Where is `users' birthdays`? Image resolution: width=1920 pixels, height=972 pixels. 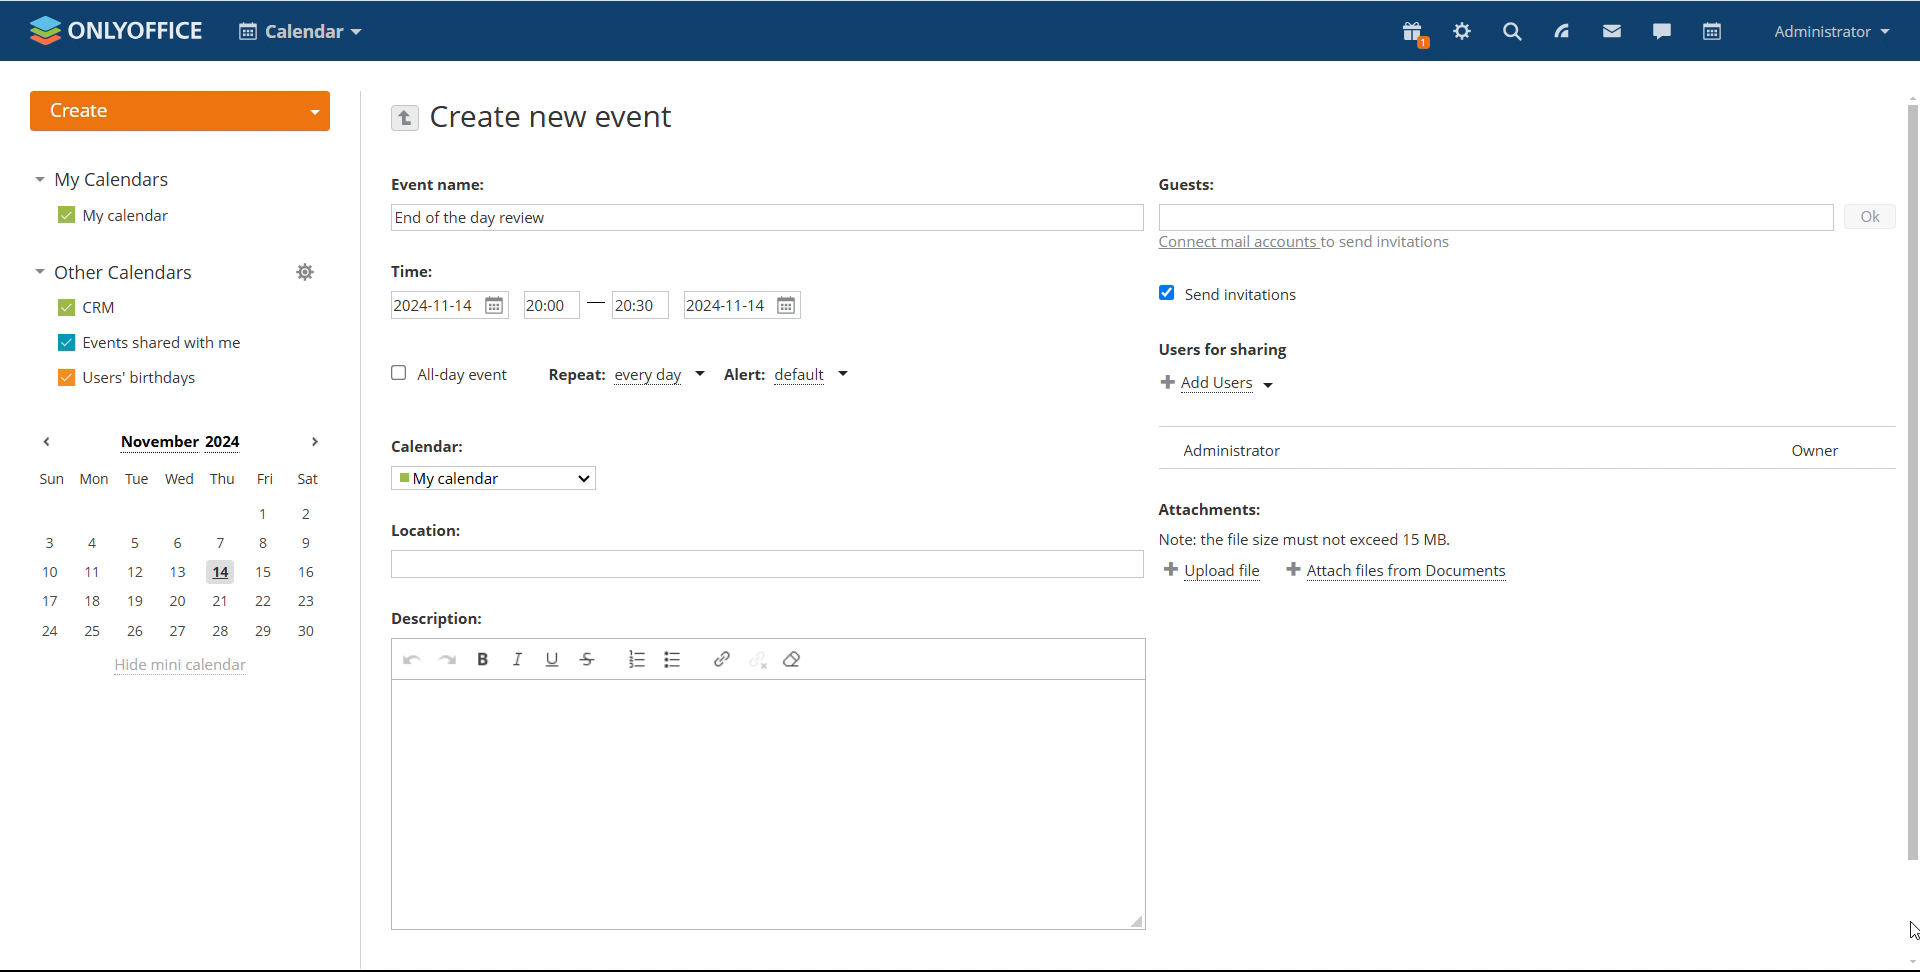
users' birthdays is located at coordinates (125, 378).